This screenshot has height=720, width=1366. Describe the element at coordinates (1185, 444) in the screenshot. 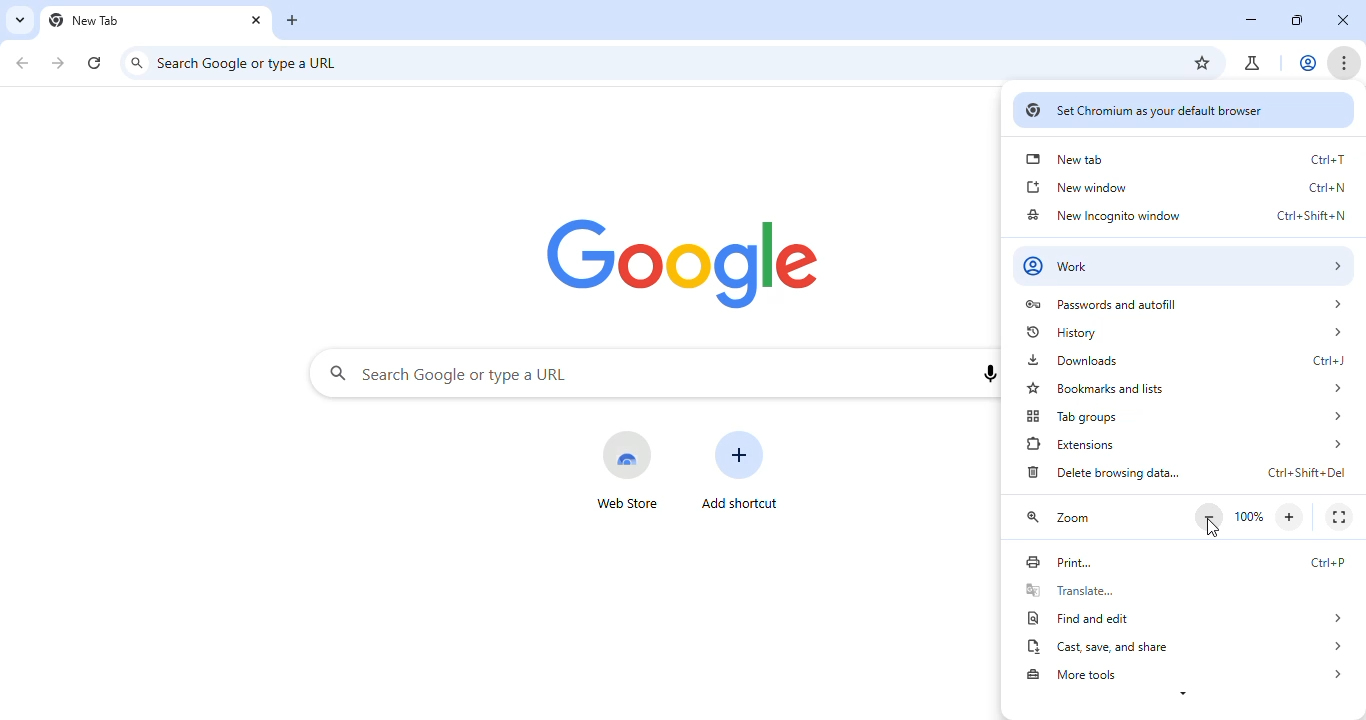

I see `extensions` at that location.